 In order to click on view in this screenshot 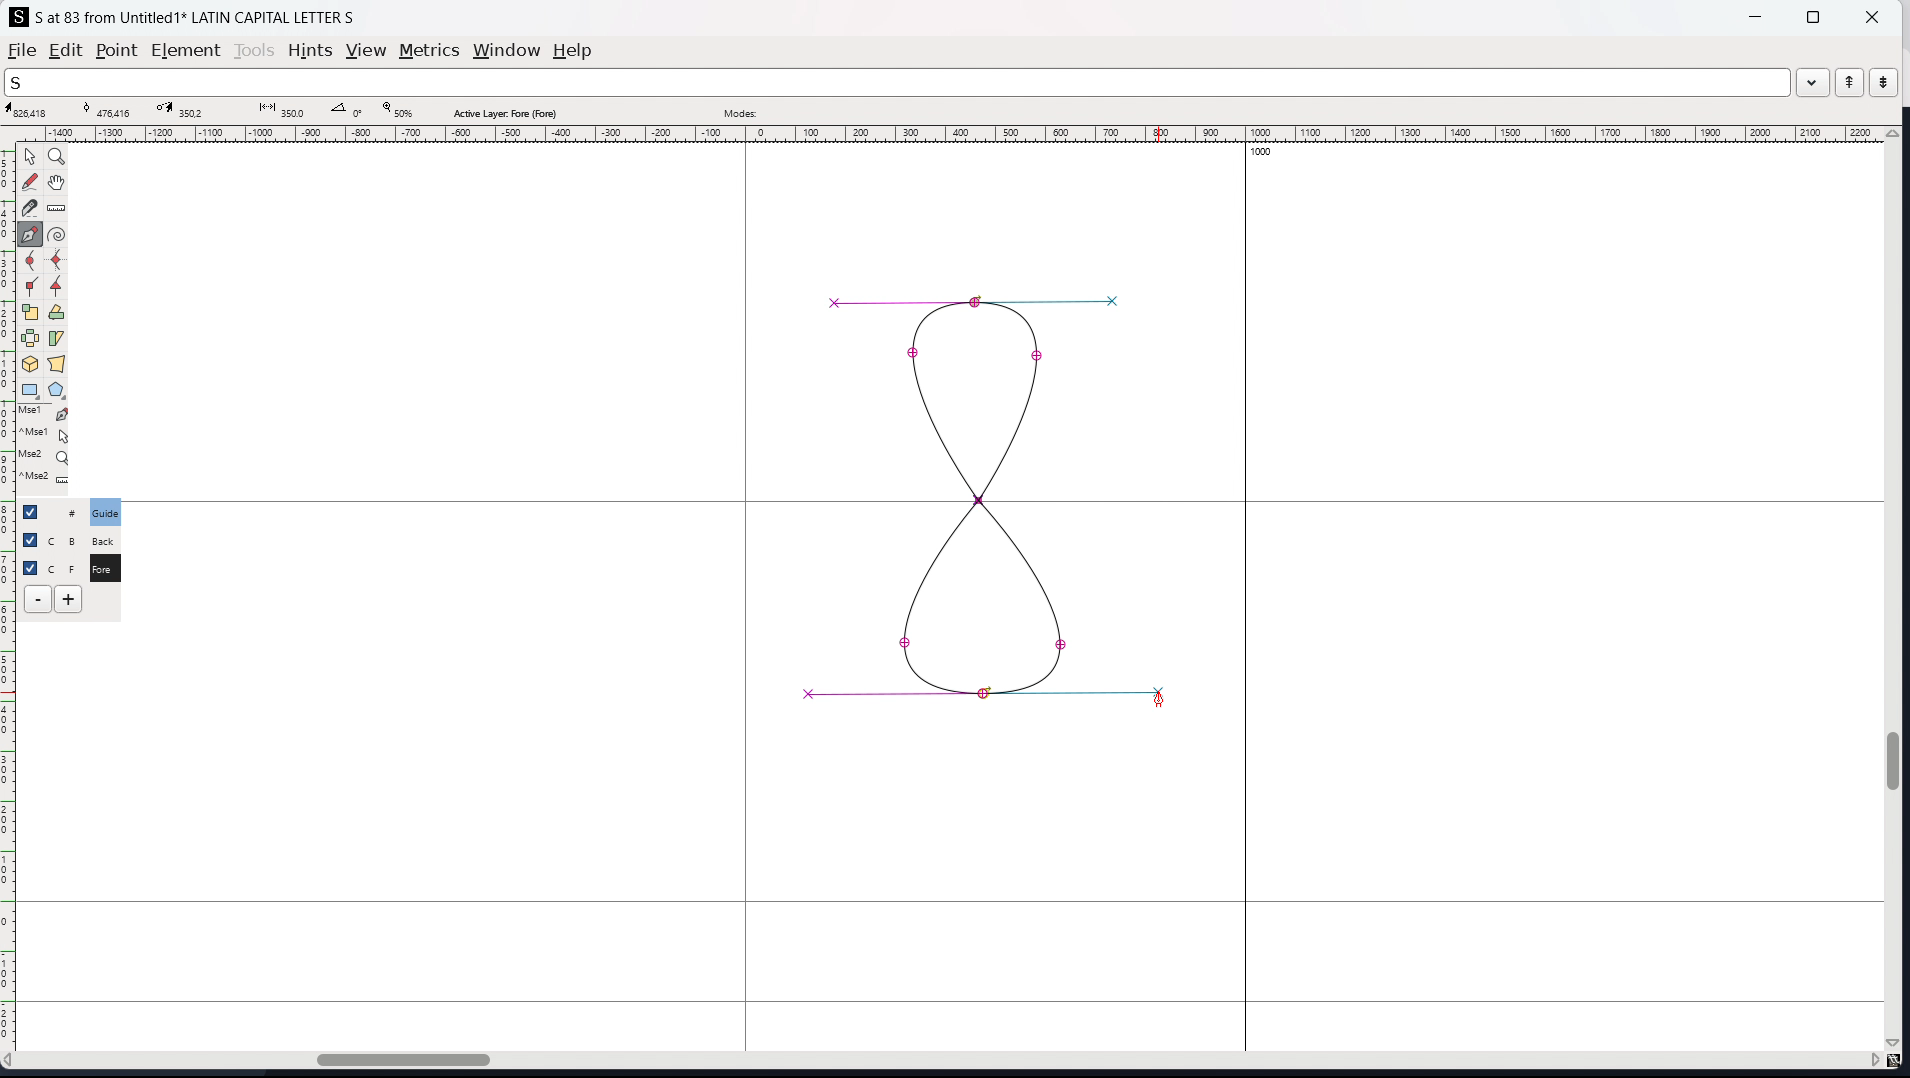, I will do `click(366, 51)`.